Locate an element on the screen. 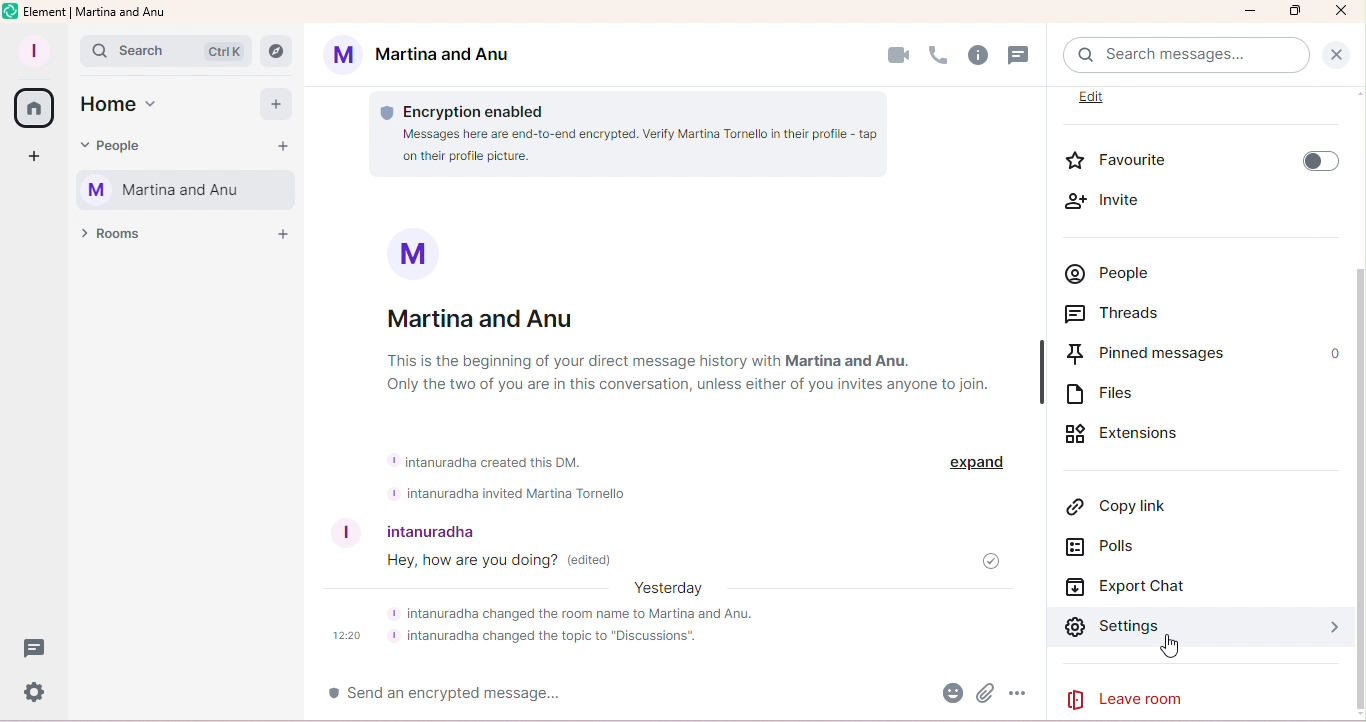  Home is located at coordinates (127, 109).